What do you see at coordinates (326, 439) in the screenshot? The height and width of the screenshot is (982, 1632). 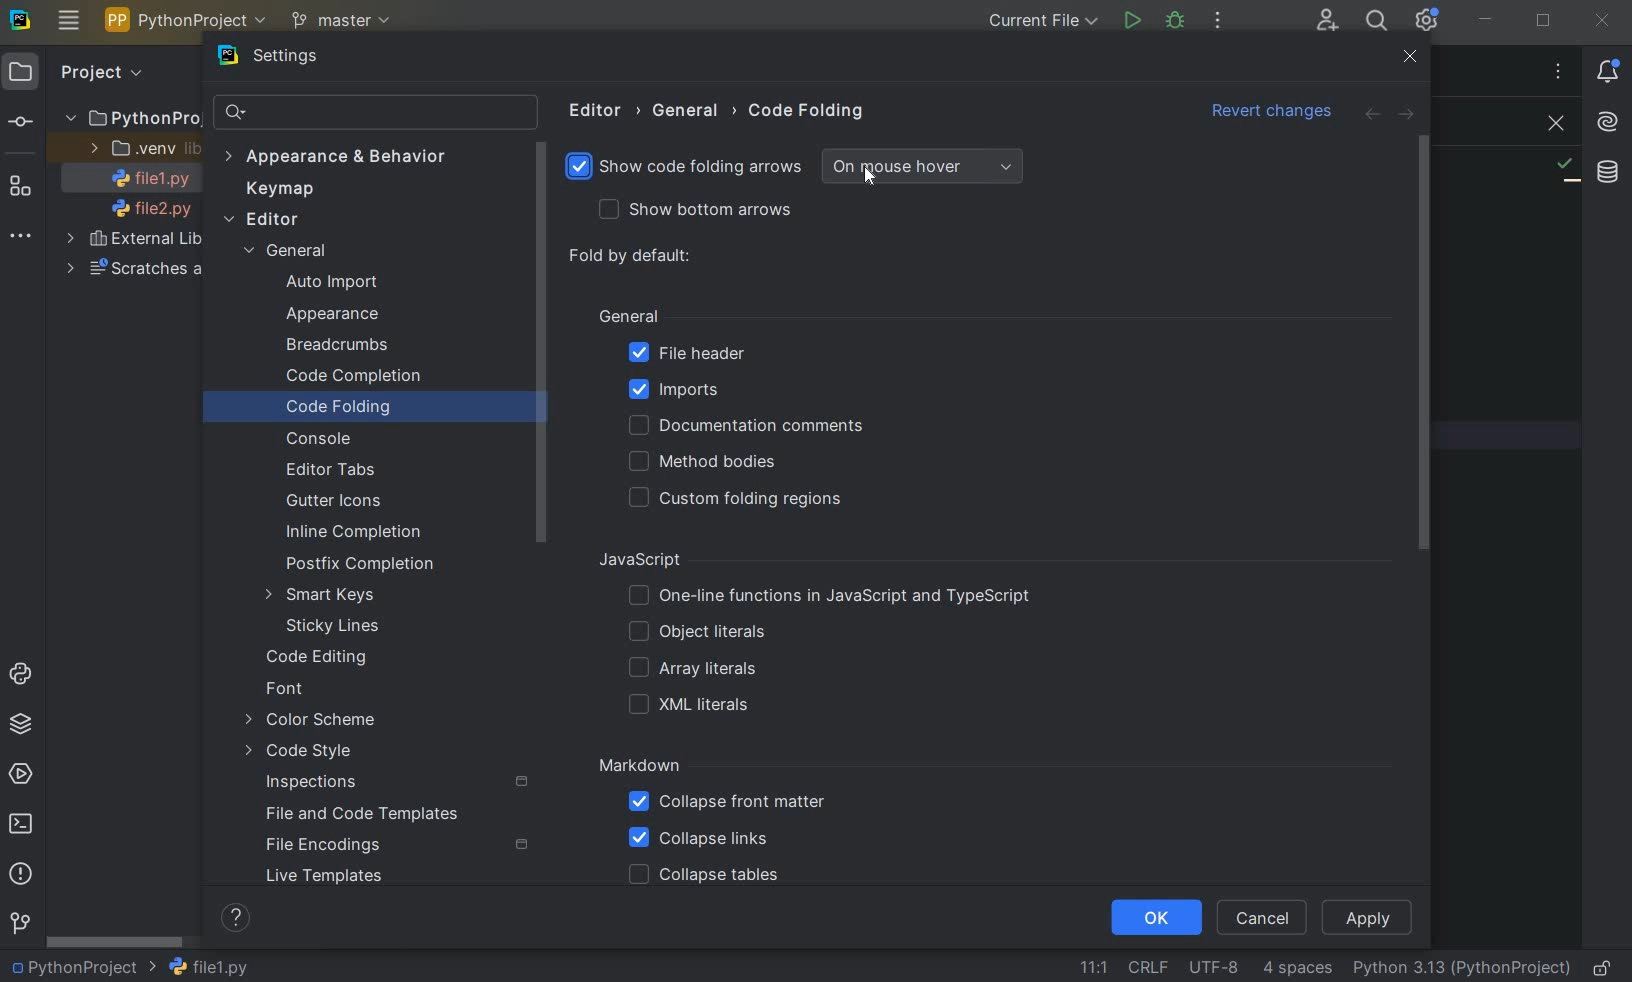 I see `CONSOLE` at bounding box center [326, 439].